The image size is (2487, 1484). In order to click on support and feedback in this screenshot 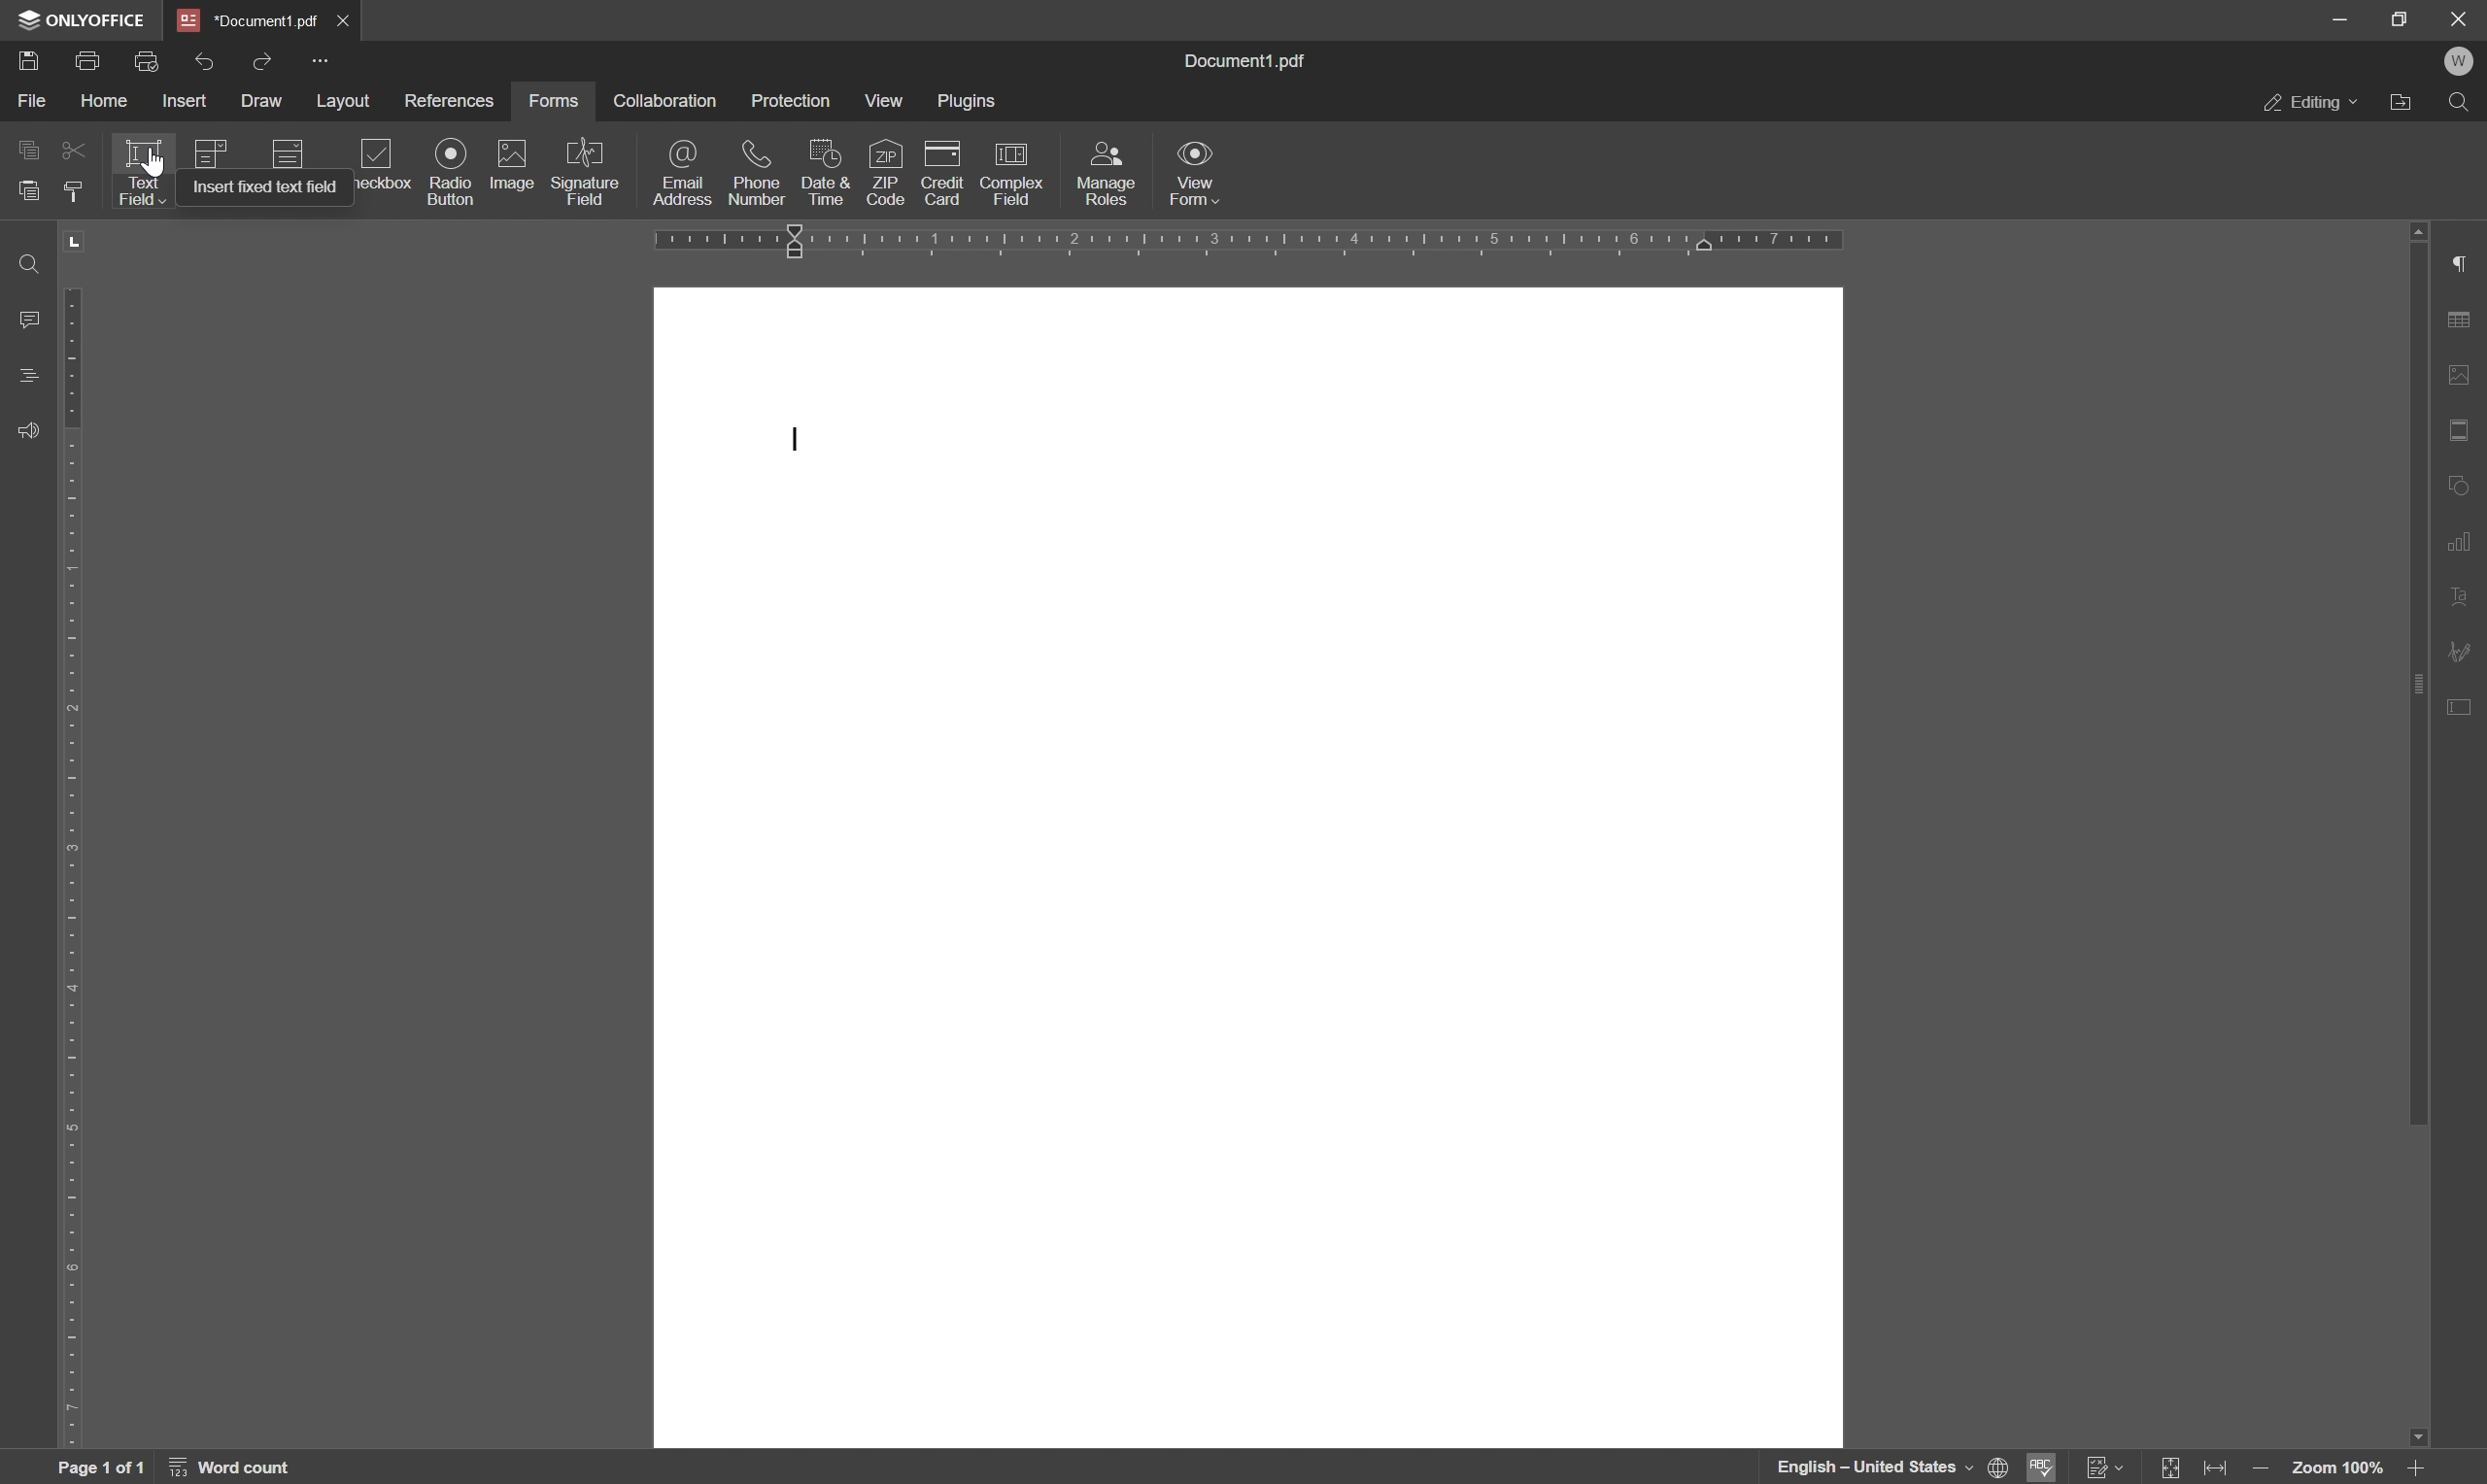, I will do `click(20, 428)`.